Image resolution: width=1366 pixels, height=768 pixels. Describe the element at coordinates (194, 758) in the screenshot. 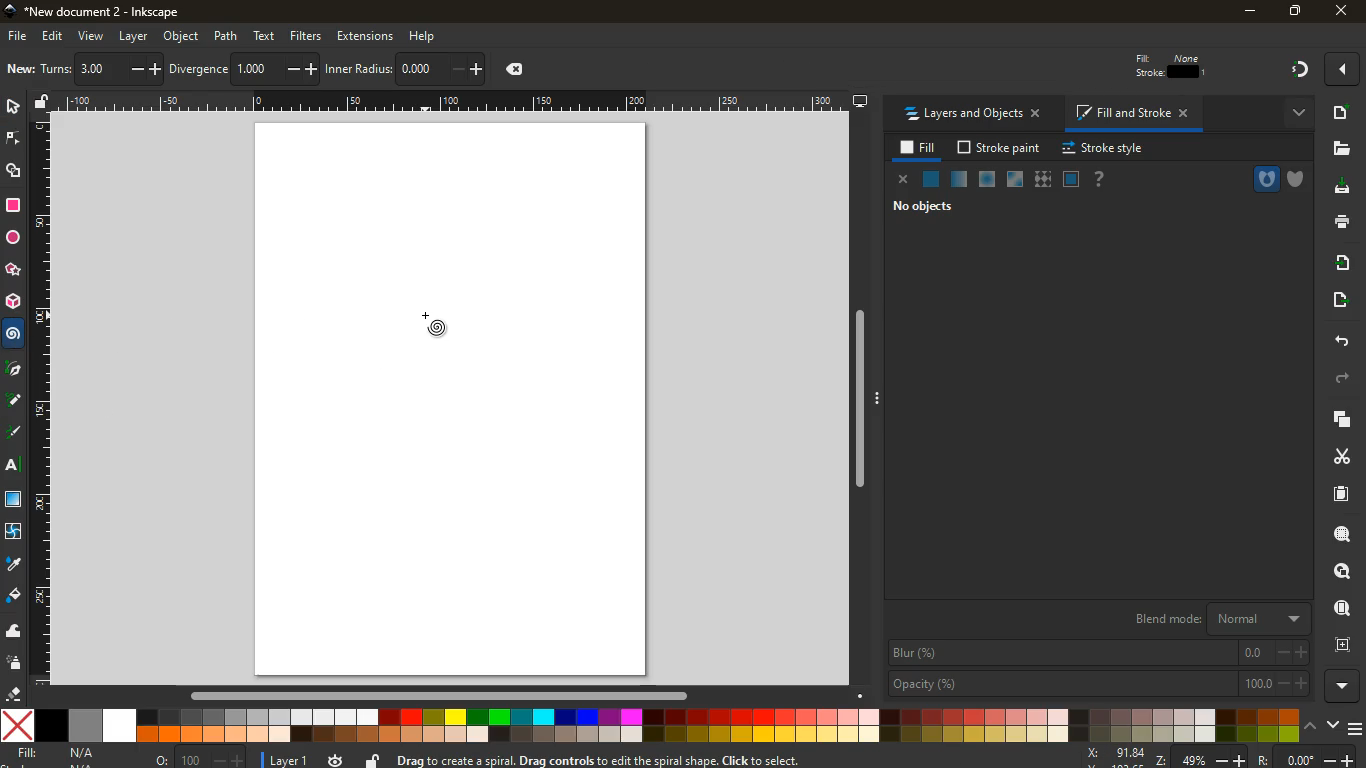

I see `o` at that location.